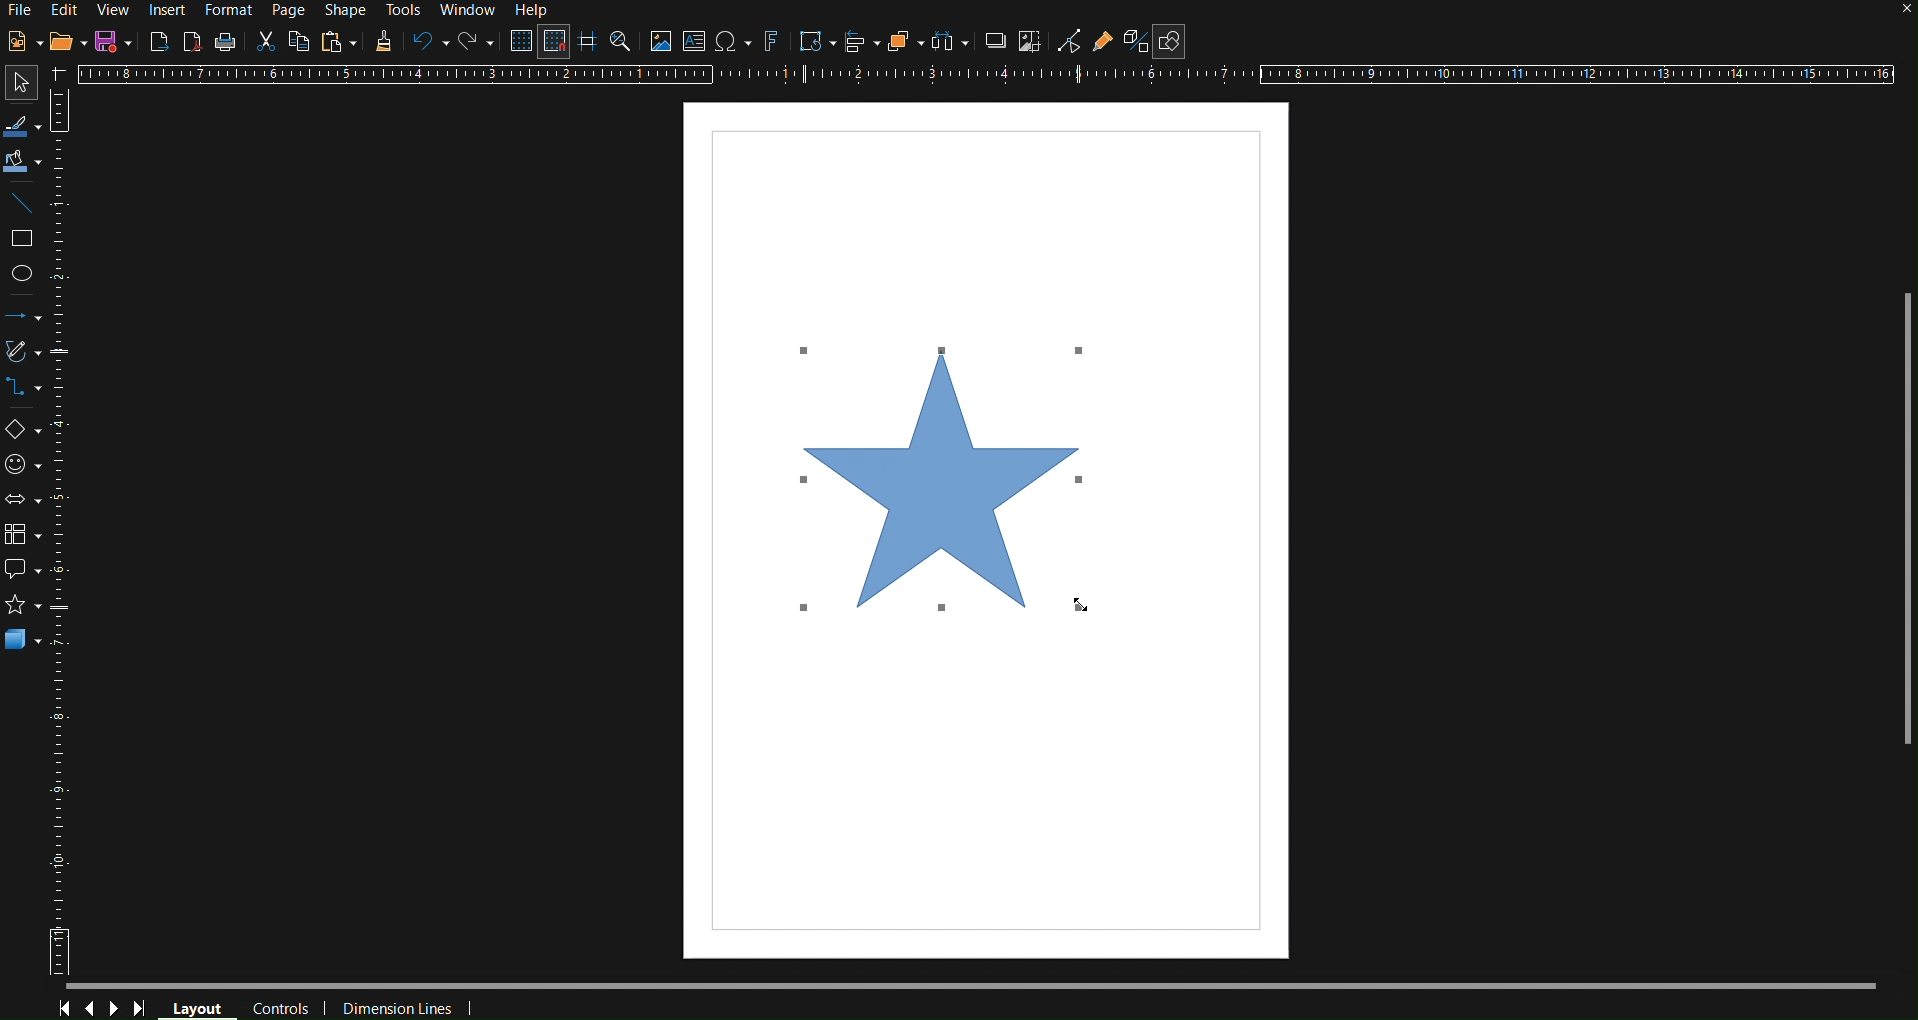 This screenshot has width=1918, height=1020. Describe the element at coordinates (230, 9) in the screenshot. I see `Format` at that location.